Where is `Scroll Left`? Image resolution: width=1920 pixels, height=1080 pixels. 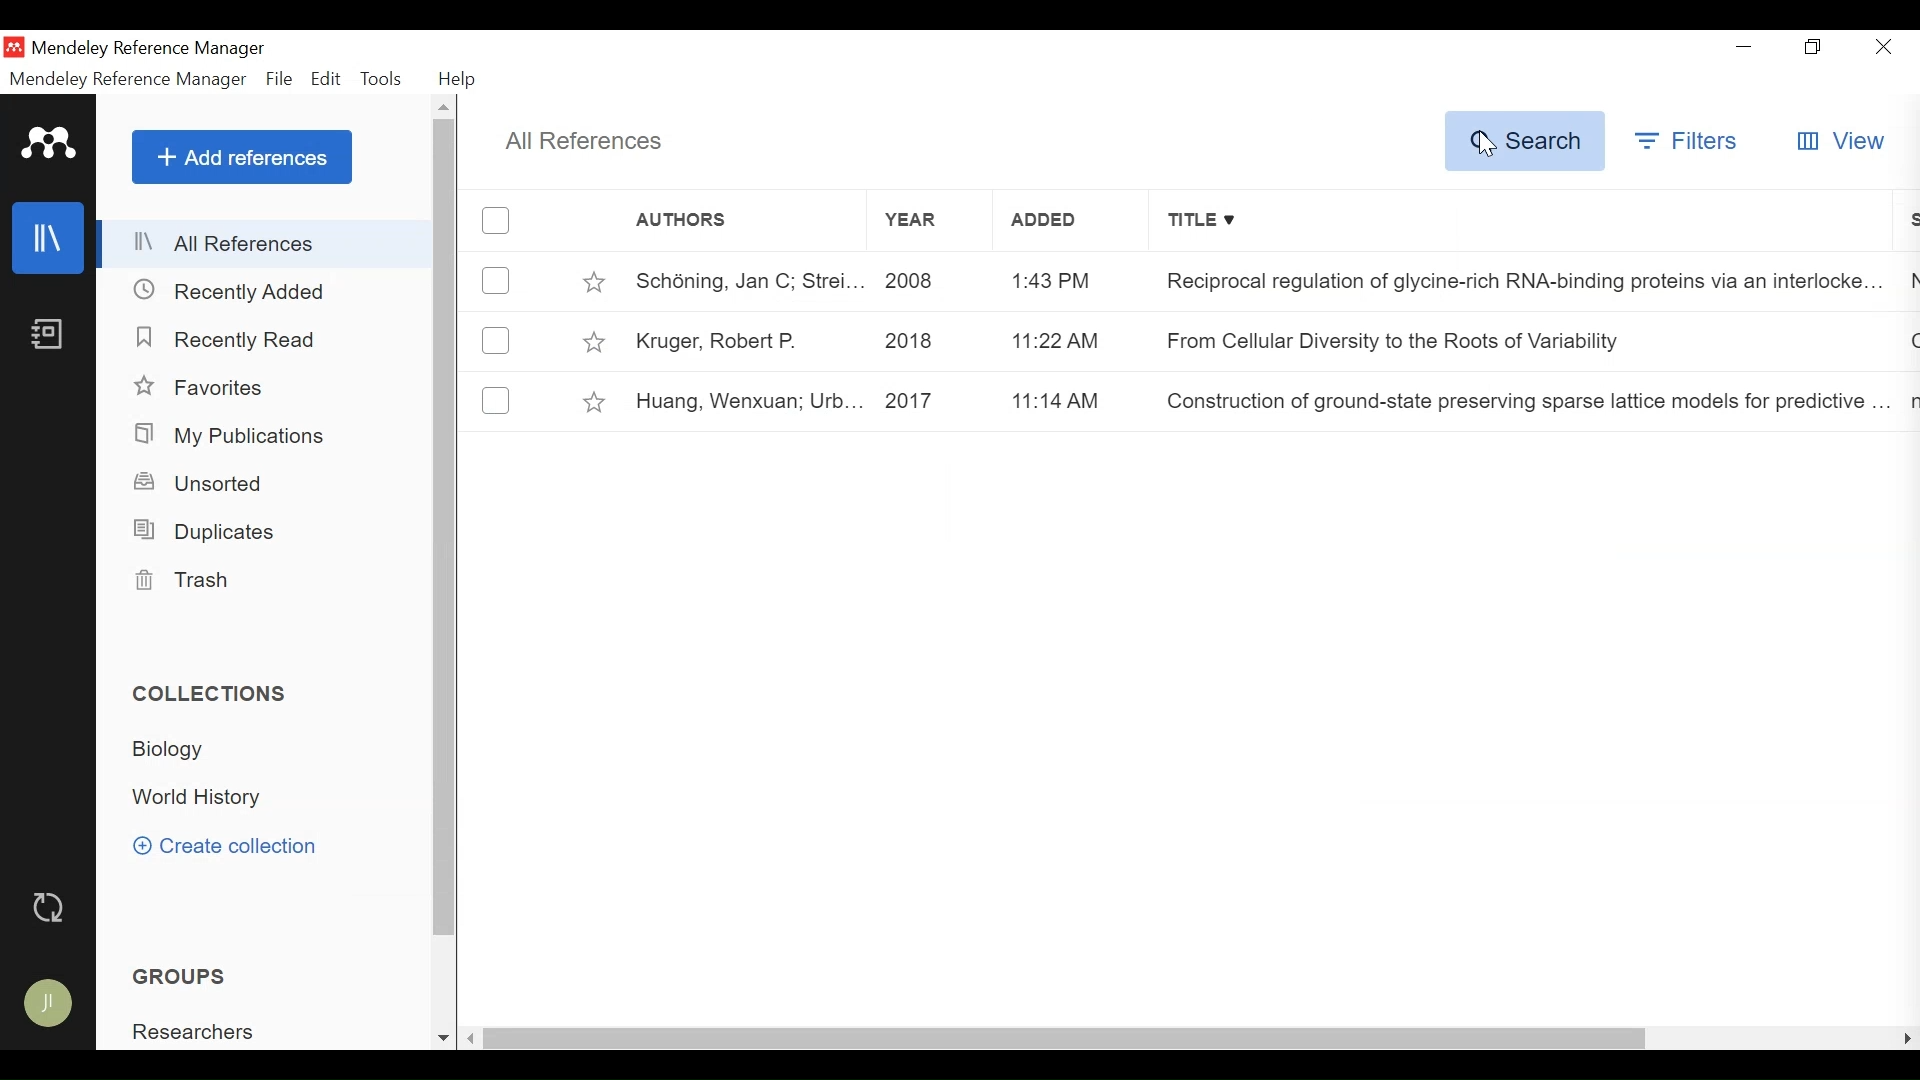
Scroll Left is located at coordinates (472, 1040).